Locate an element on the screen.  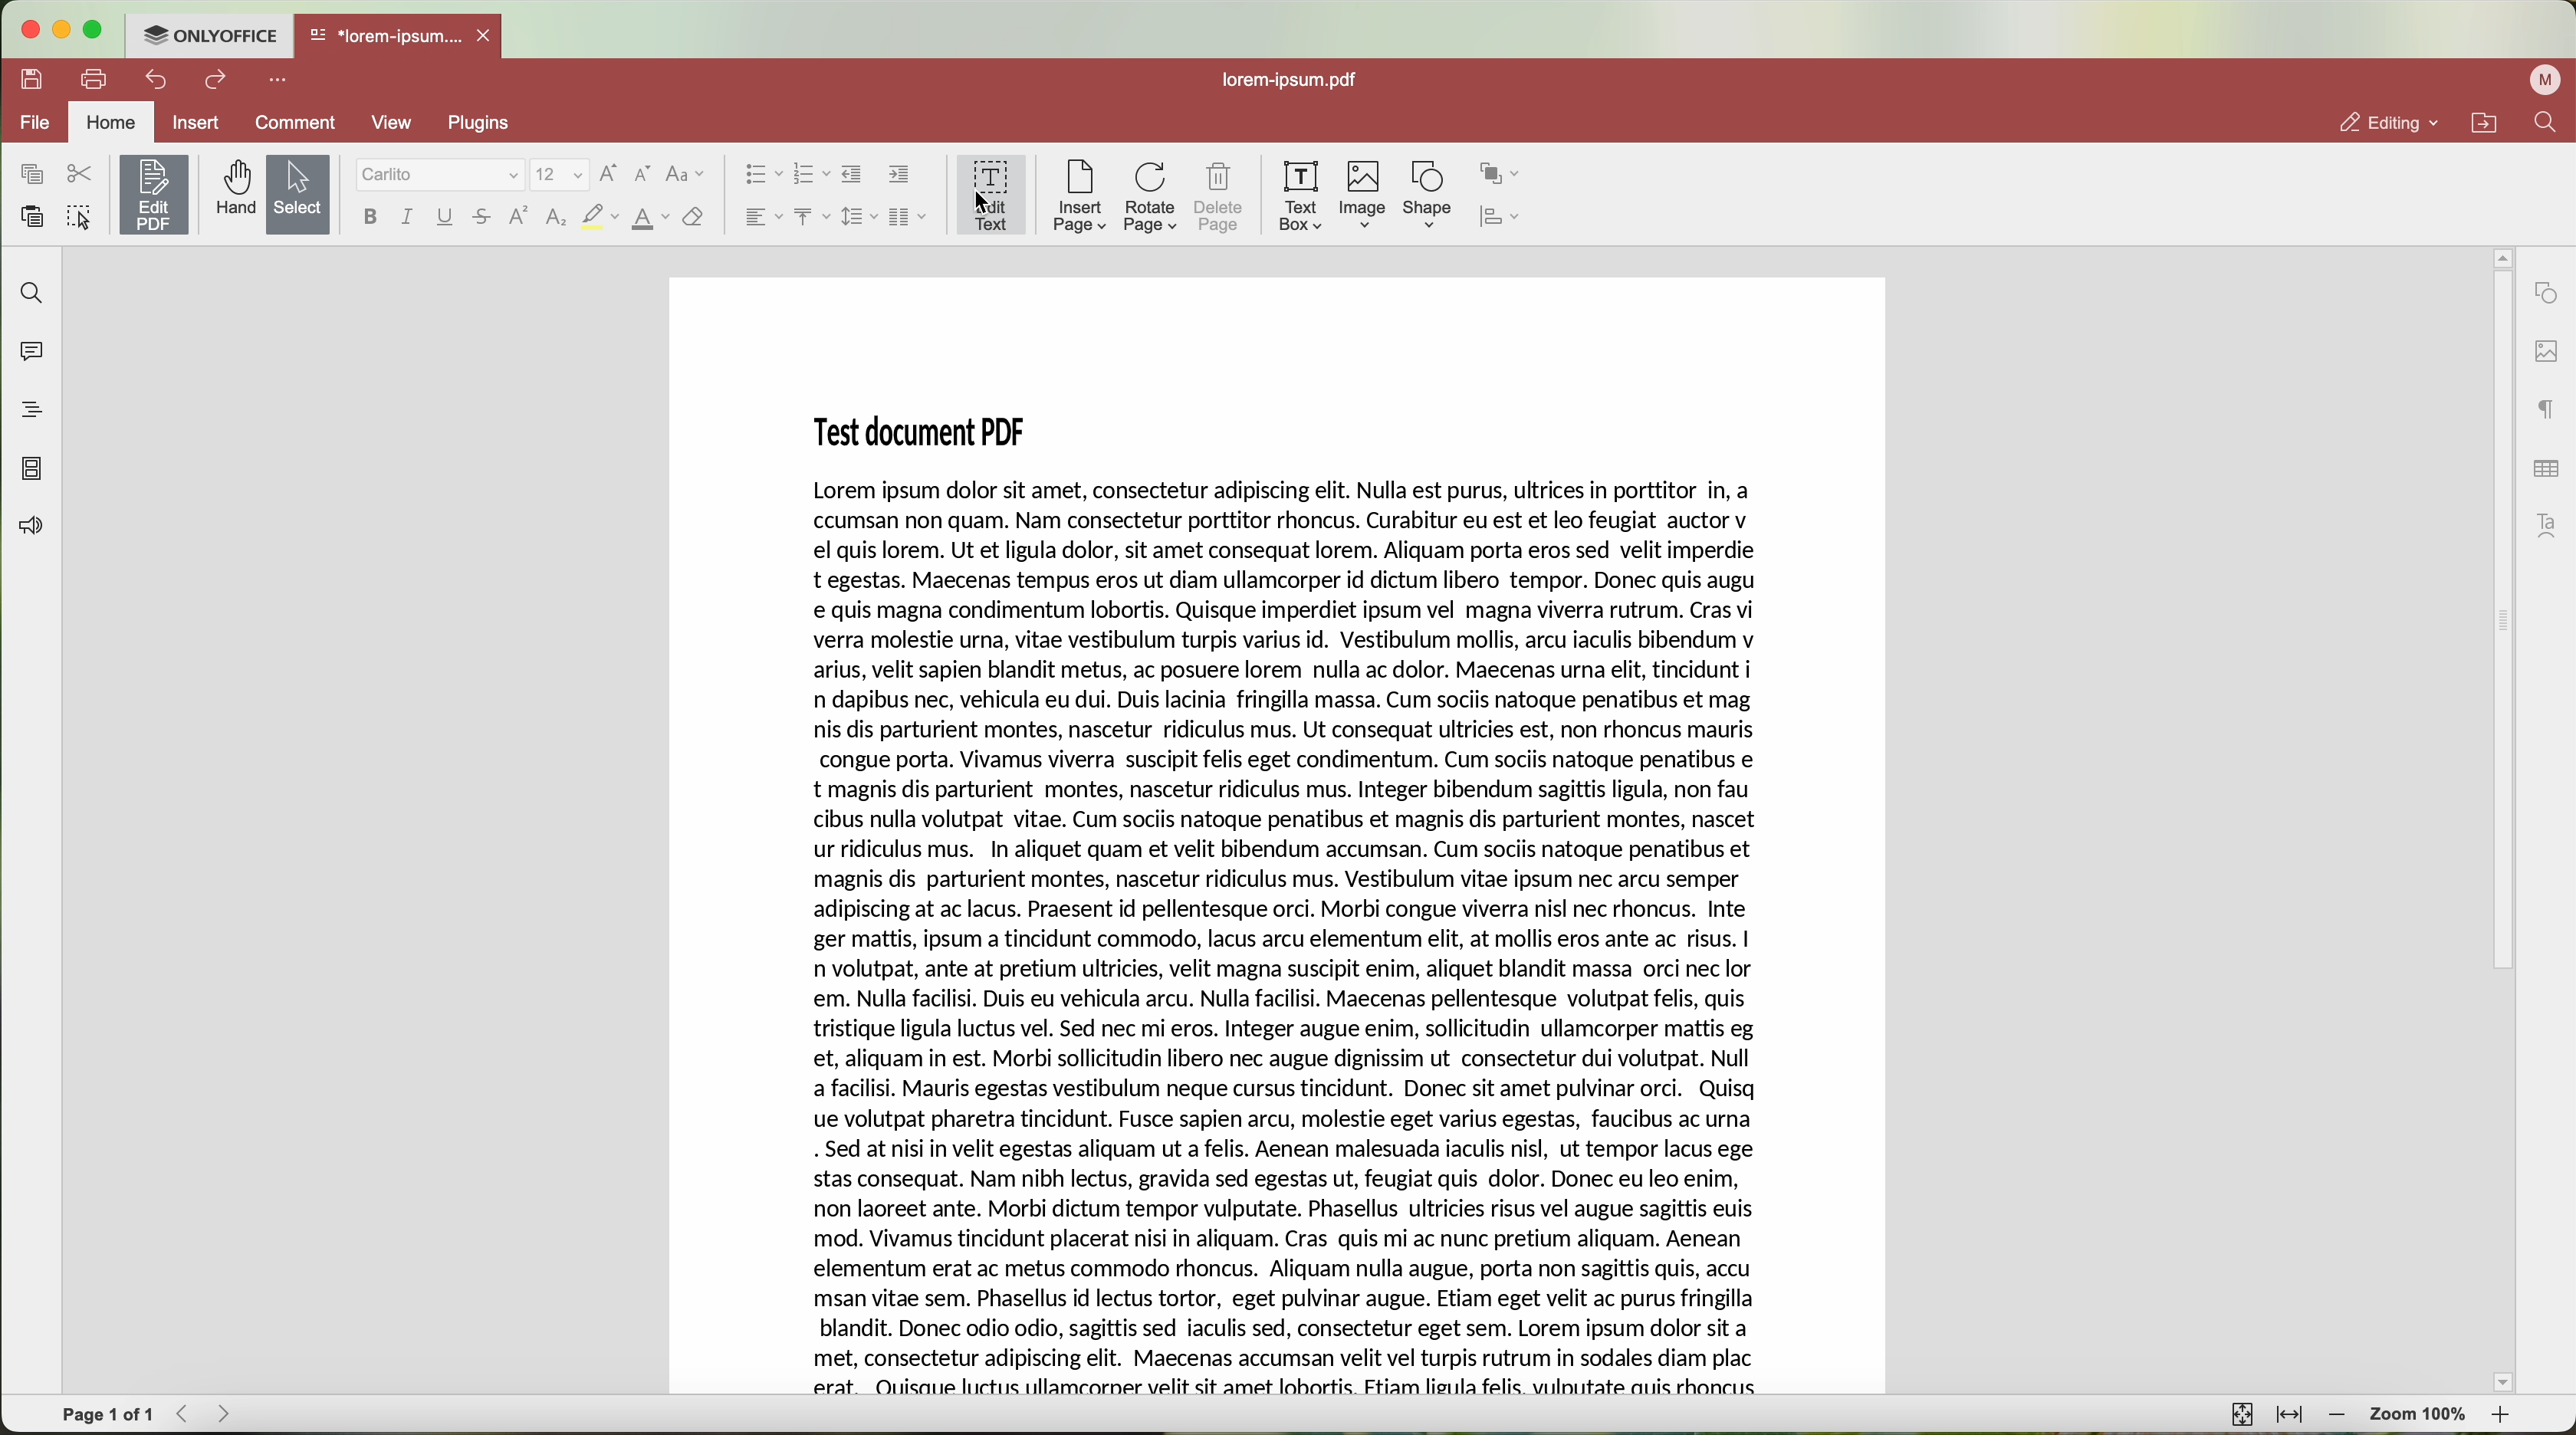
zoom out is located at coordinates (2334, 1415).